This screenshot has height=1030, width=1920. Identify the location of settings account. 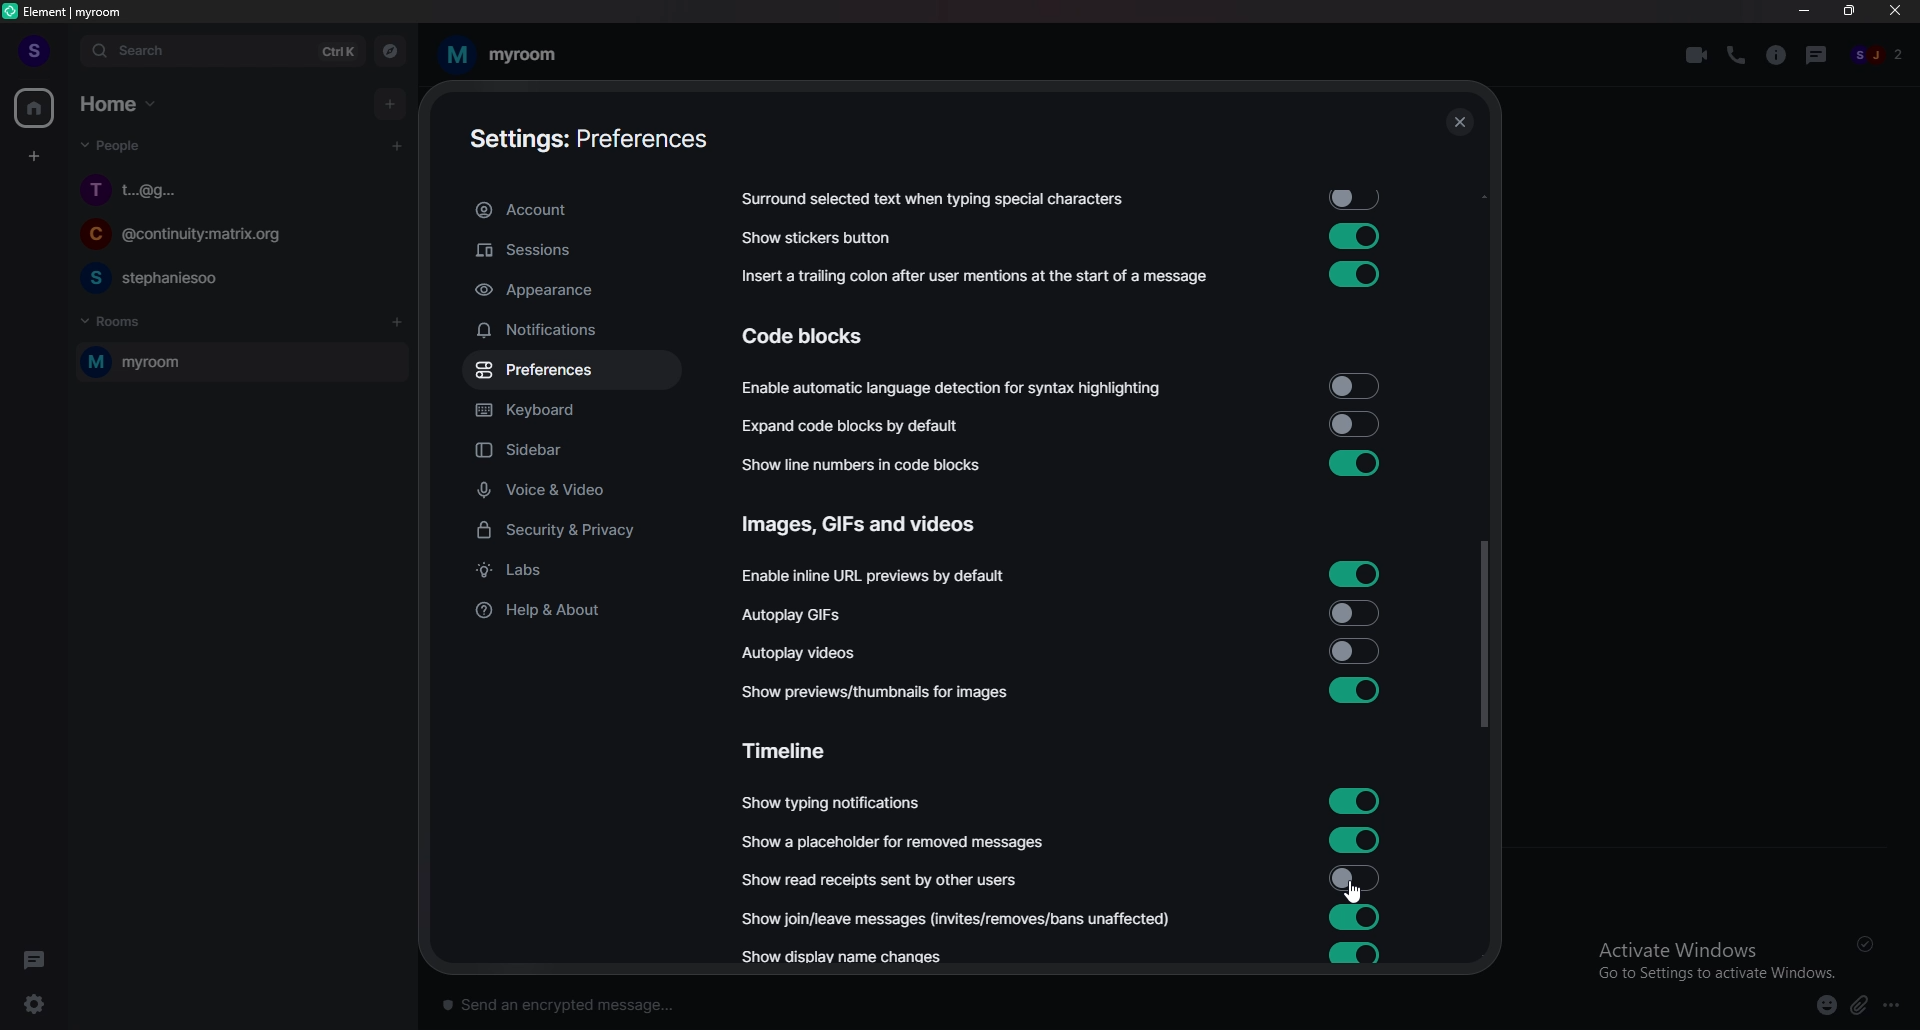
(587, 141).